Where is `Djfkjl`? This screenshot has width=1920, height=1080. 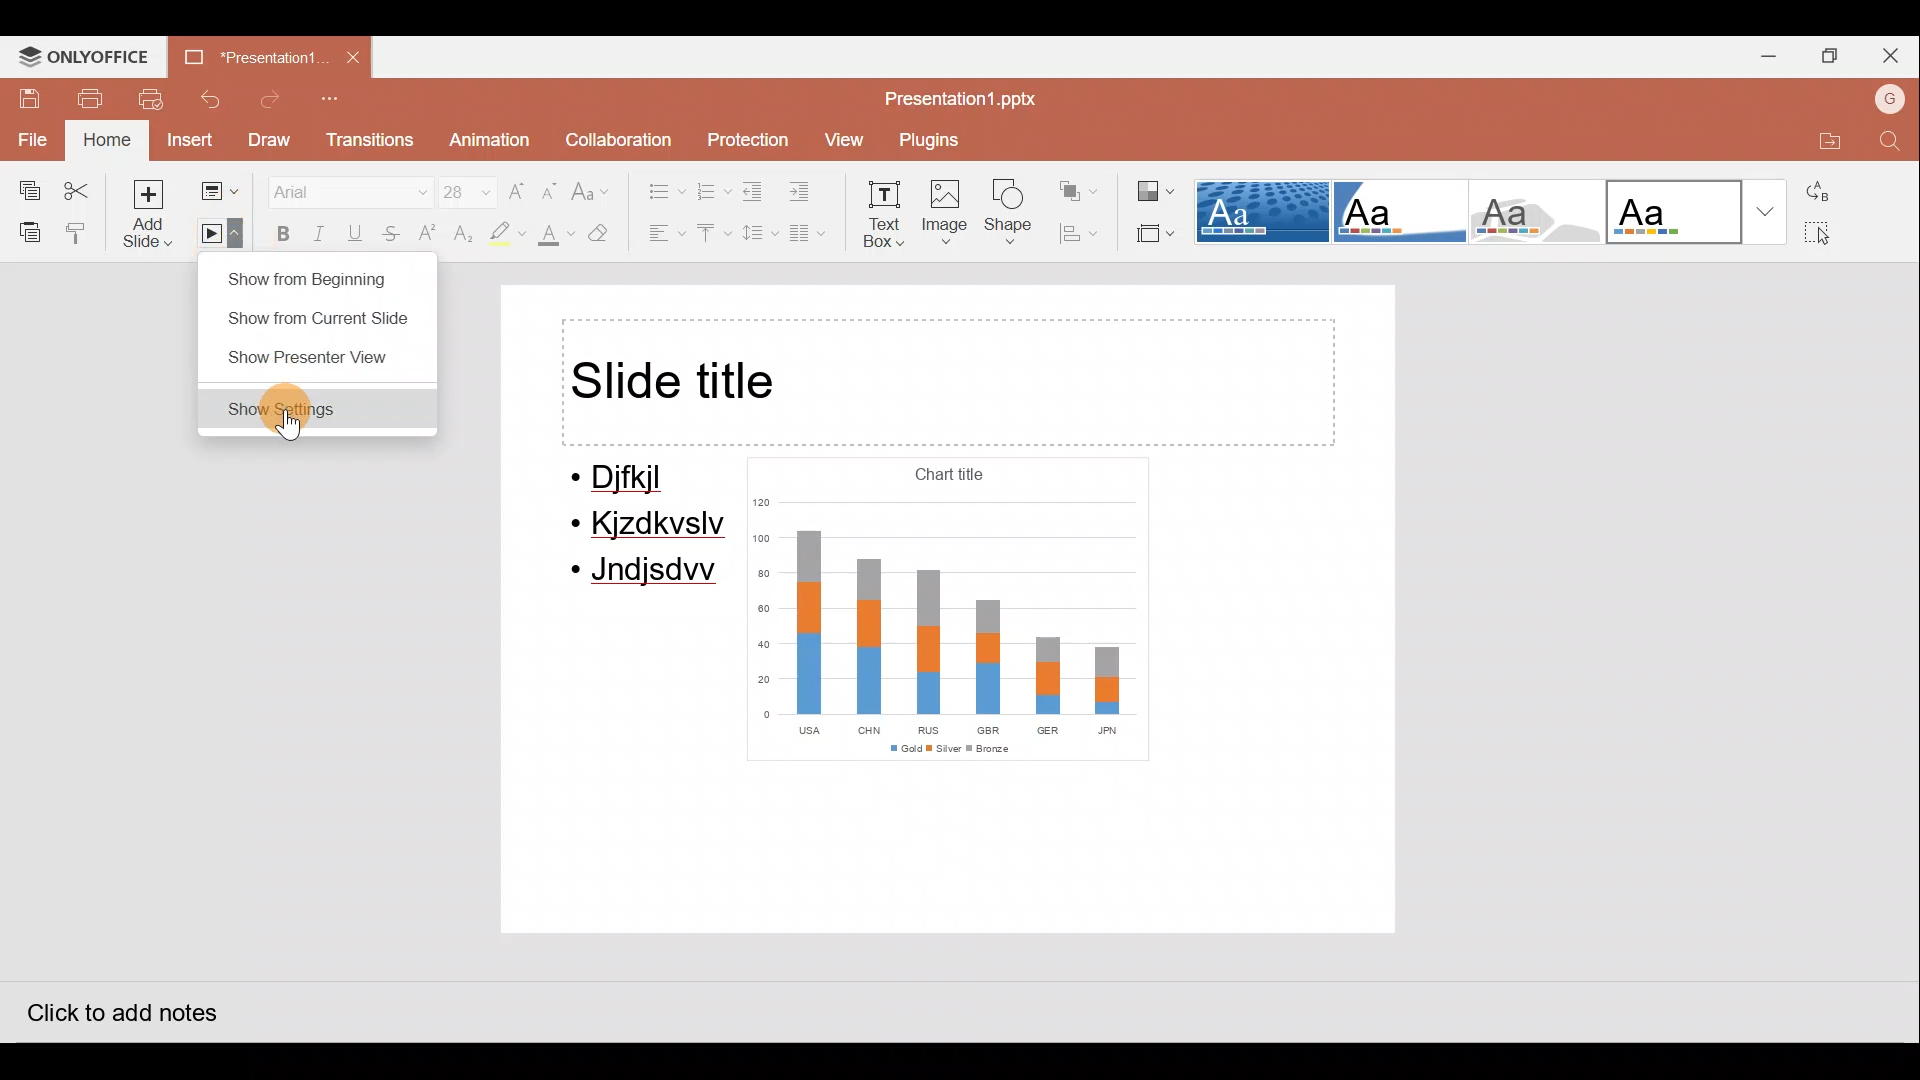
Djfkjl is located at coordinates (630, 479).